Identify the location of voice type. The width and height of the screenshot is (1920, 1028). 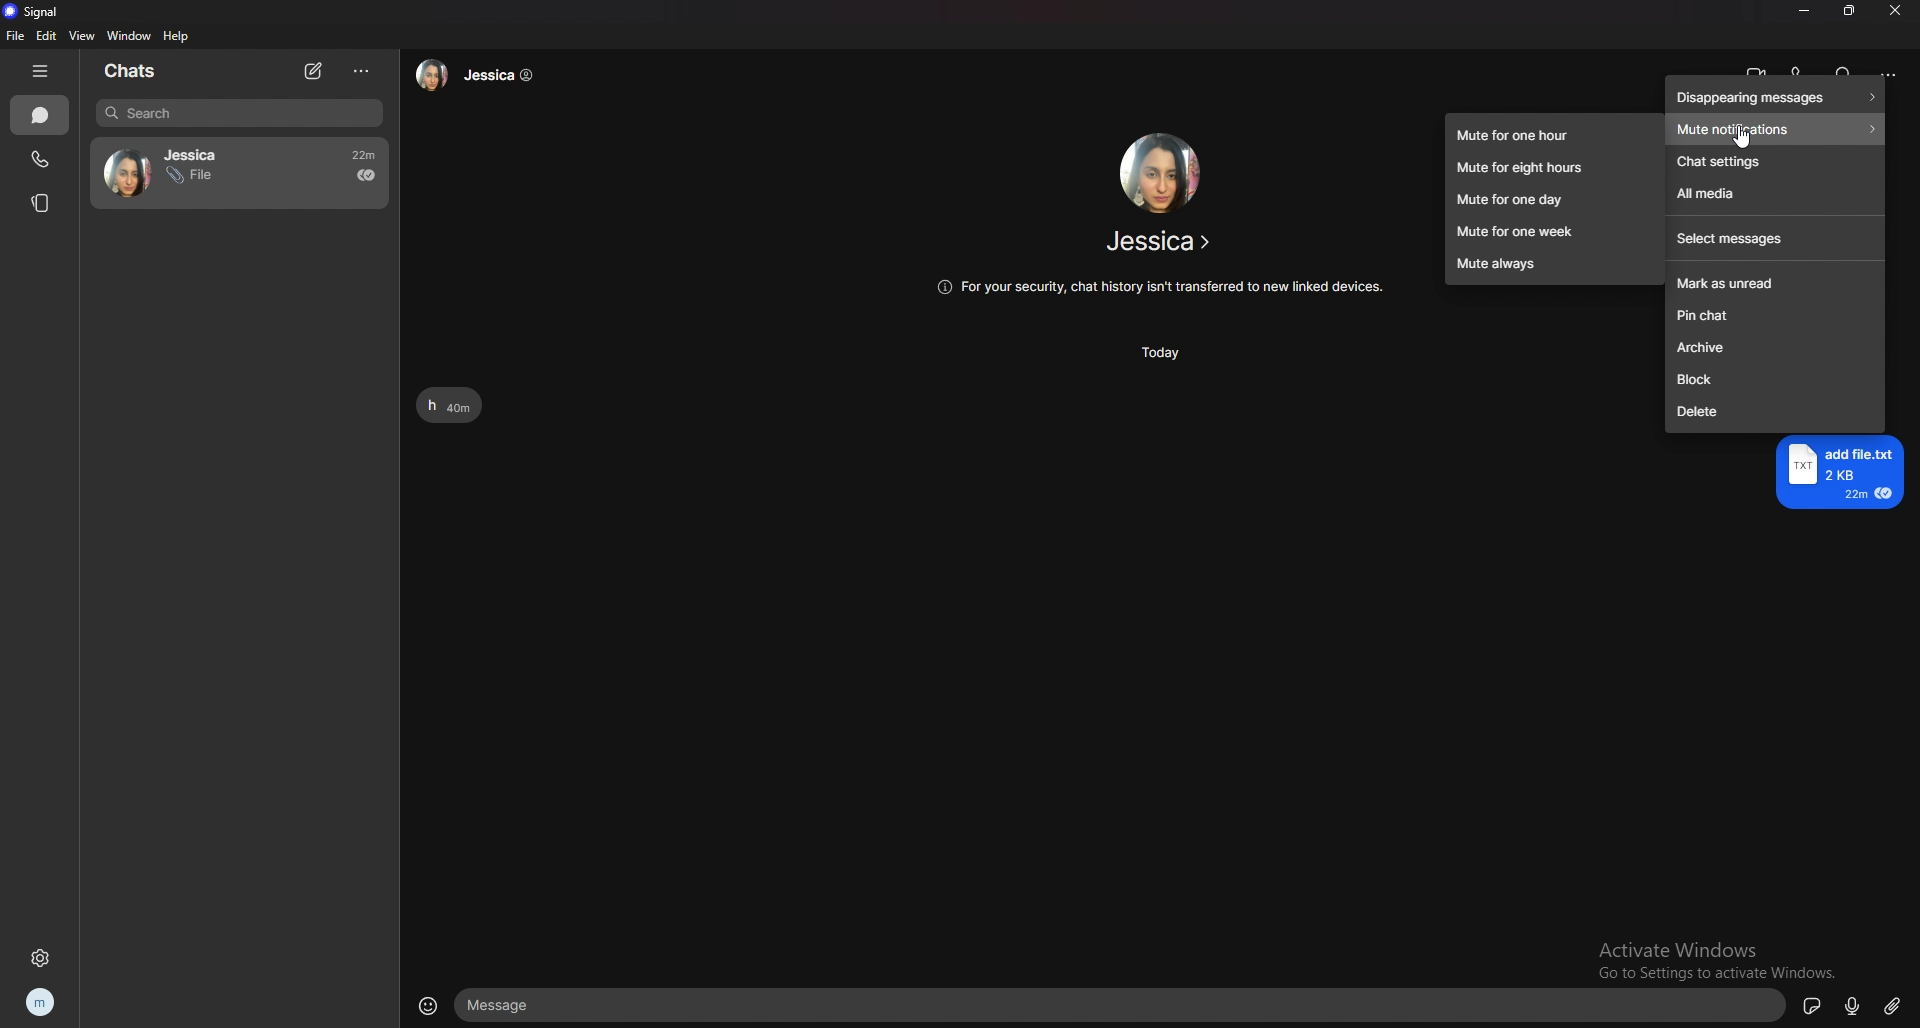
(1856, 1004).